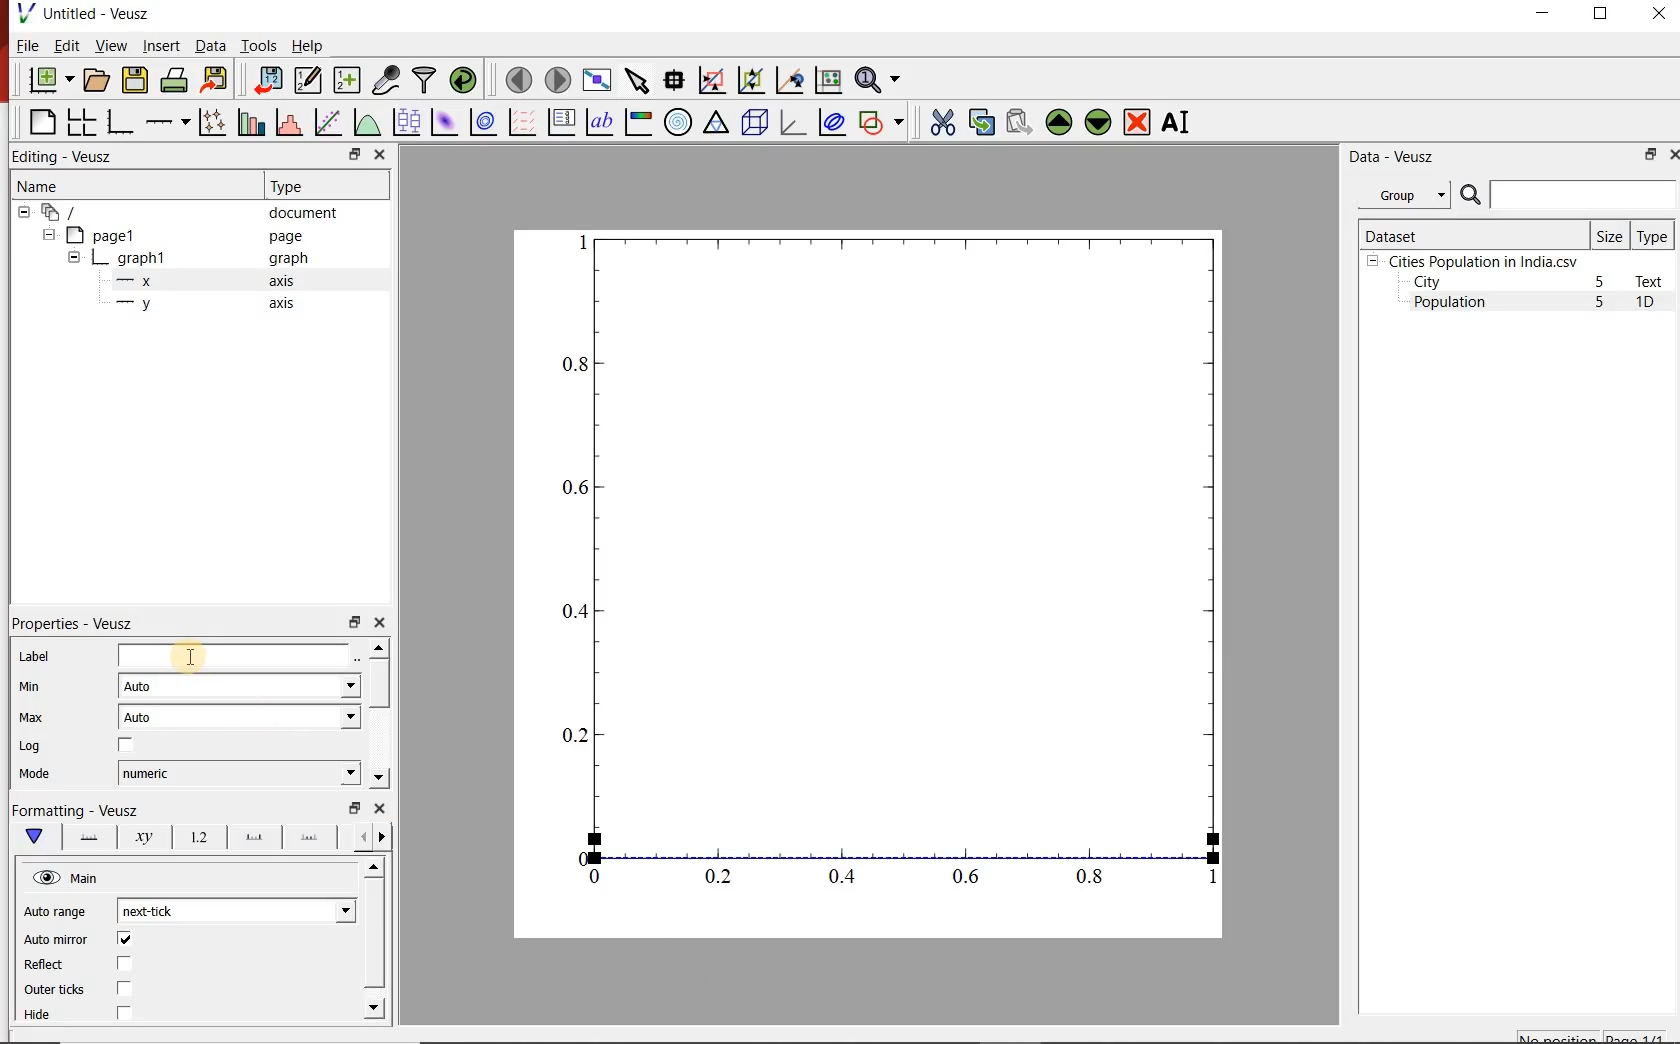 The width and height of the screenshot is (1680, 1044). What do you see at coordinates (160, 47) in the screenshot?
I see `Insert` at bounding box center [160, 47].